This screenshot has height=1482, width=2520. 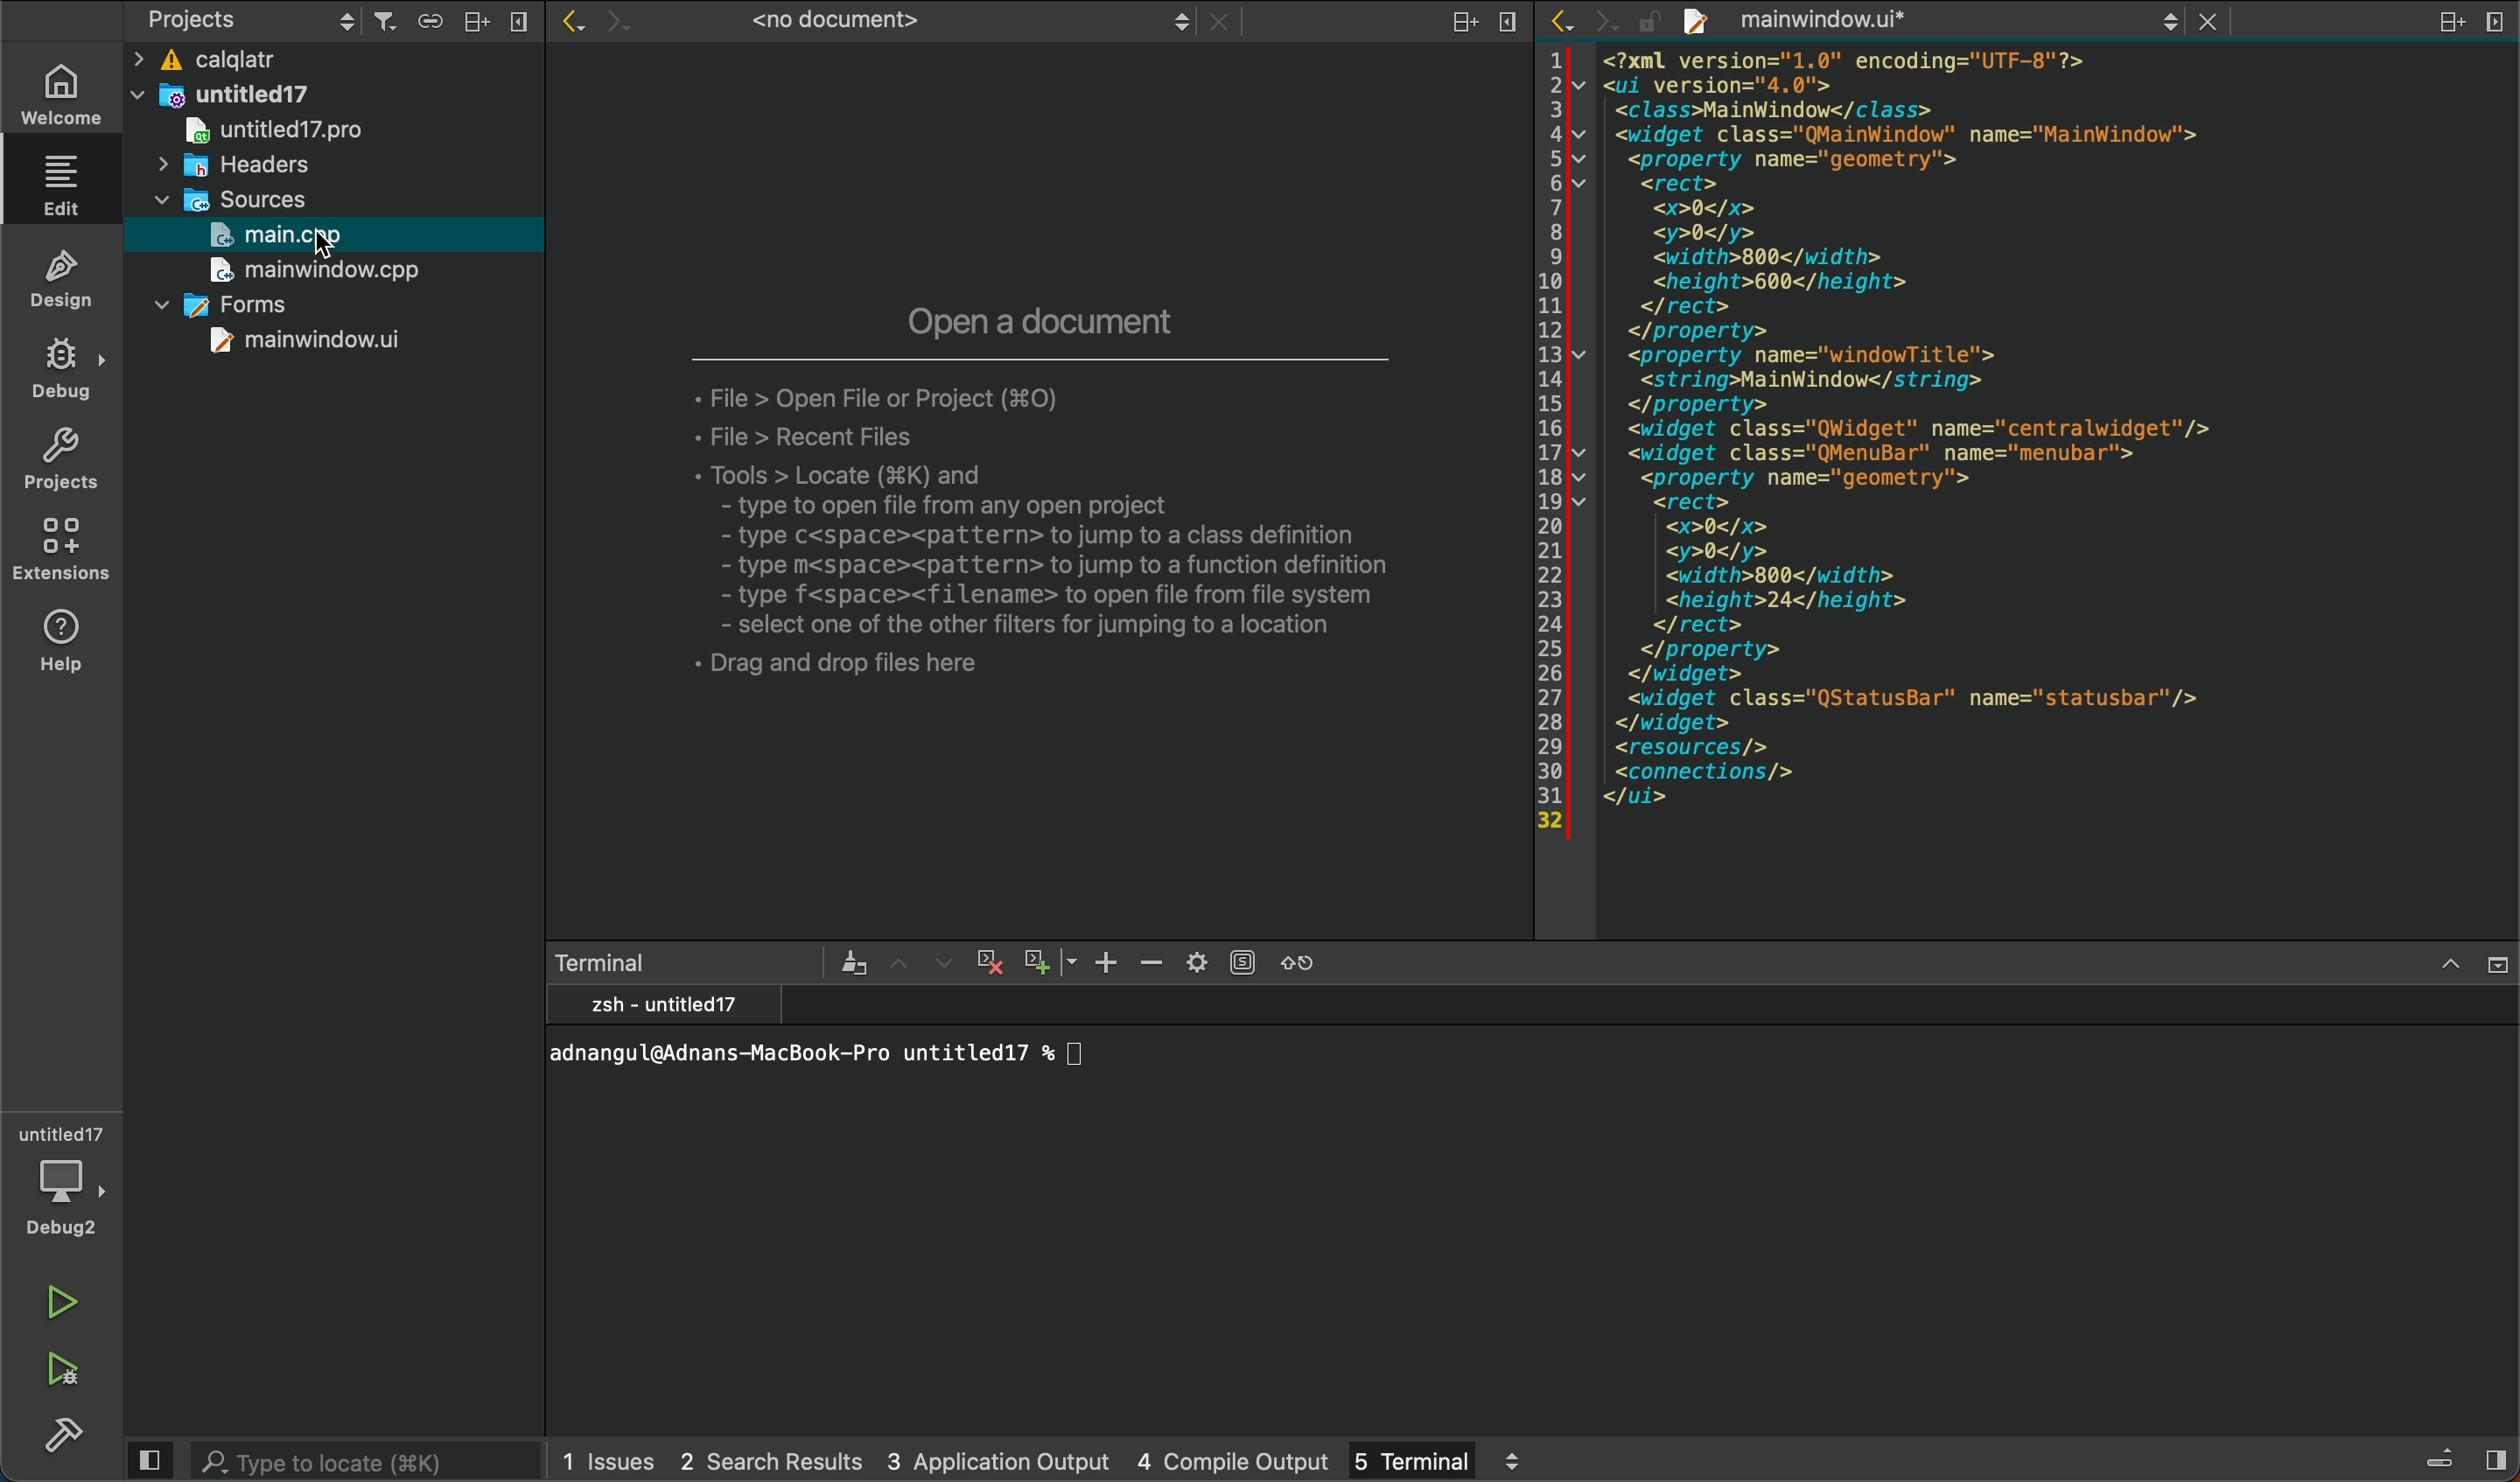 I want to click on untitled17, so click(x=223, y=95).